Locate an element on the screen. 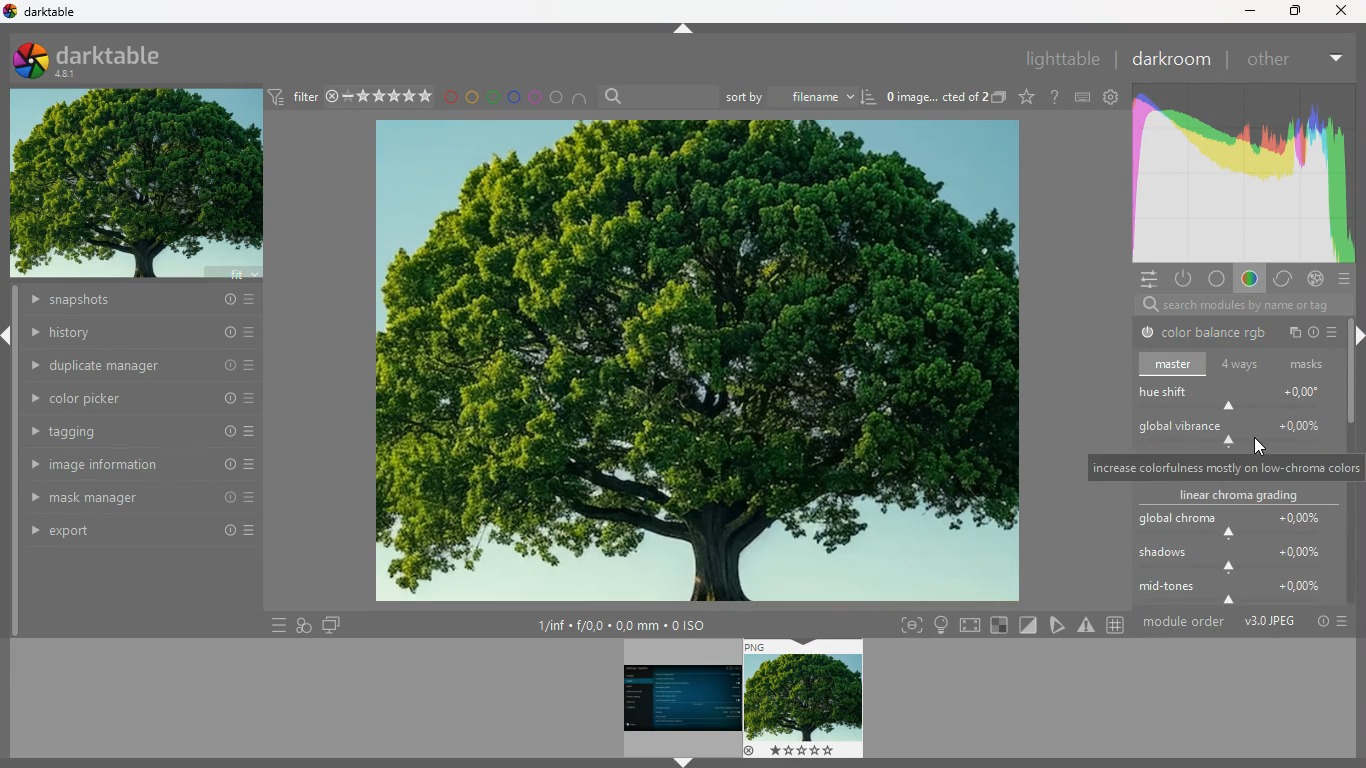  image description is located at coordinates (944, 99).